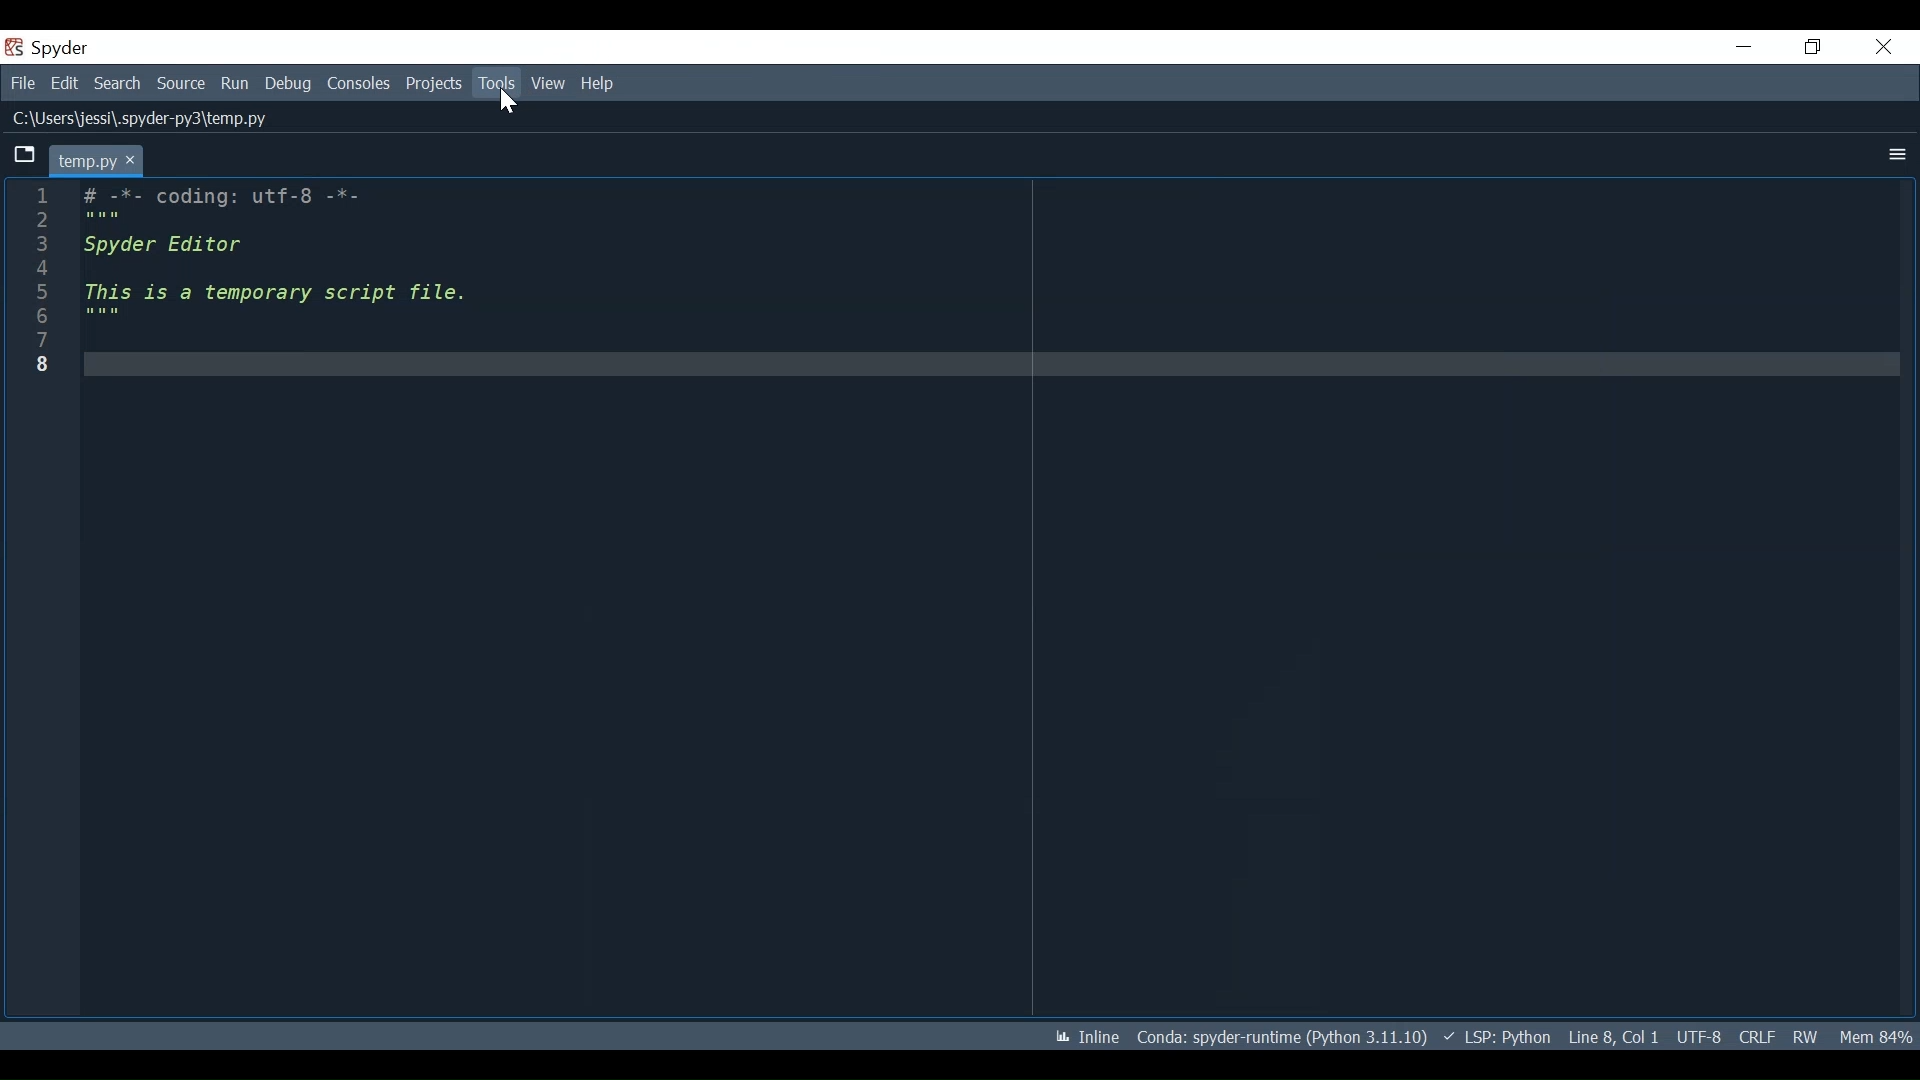 Image resolution: width=1920 pixels, height=1080 pixels. I want to click on Line coulumn, so click(35, 602).